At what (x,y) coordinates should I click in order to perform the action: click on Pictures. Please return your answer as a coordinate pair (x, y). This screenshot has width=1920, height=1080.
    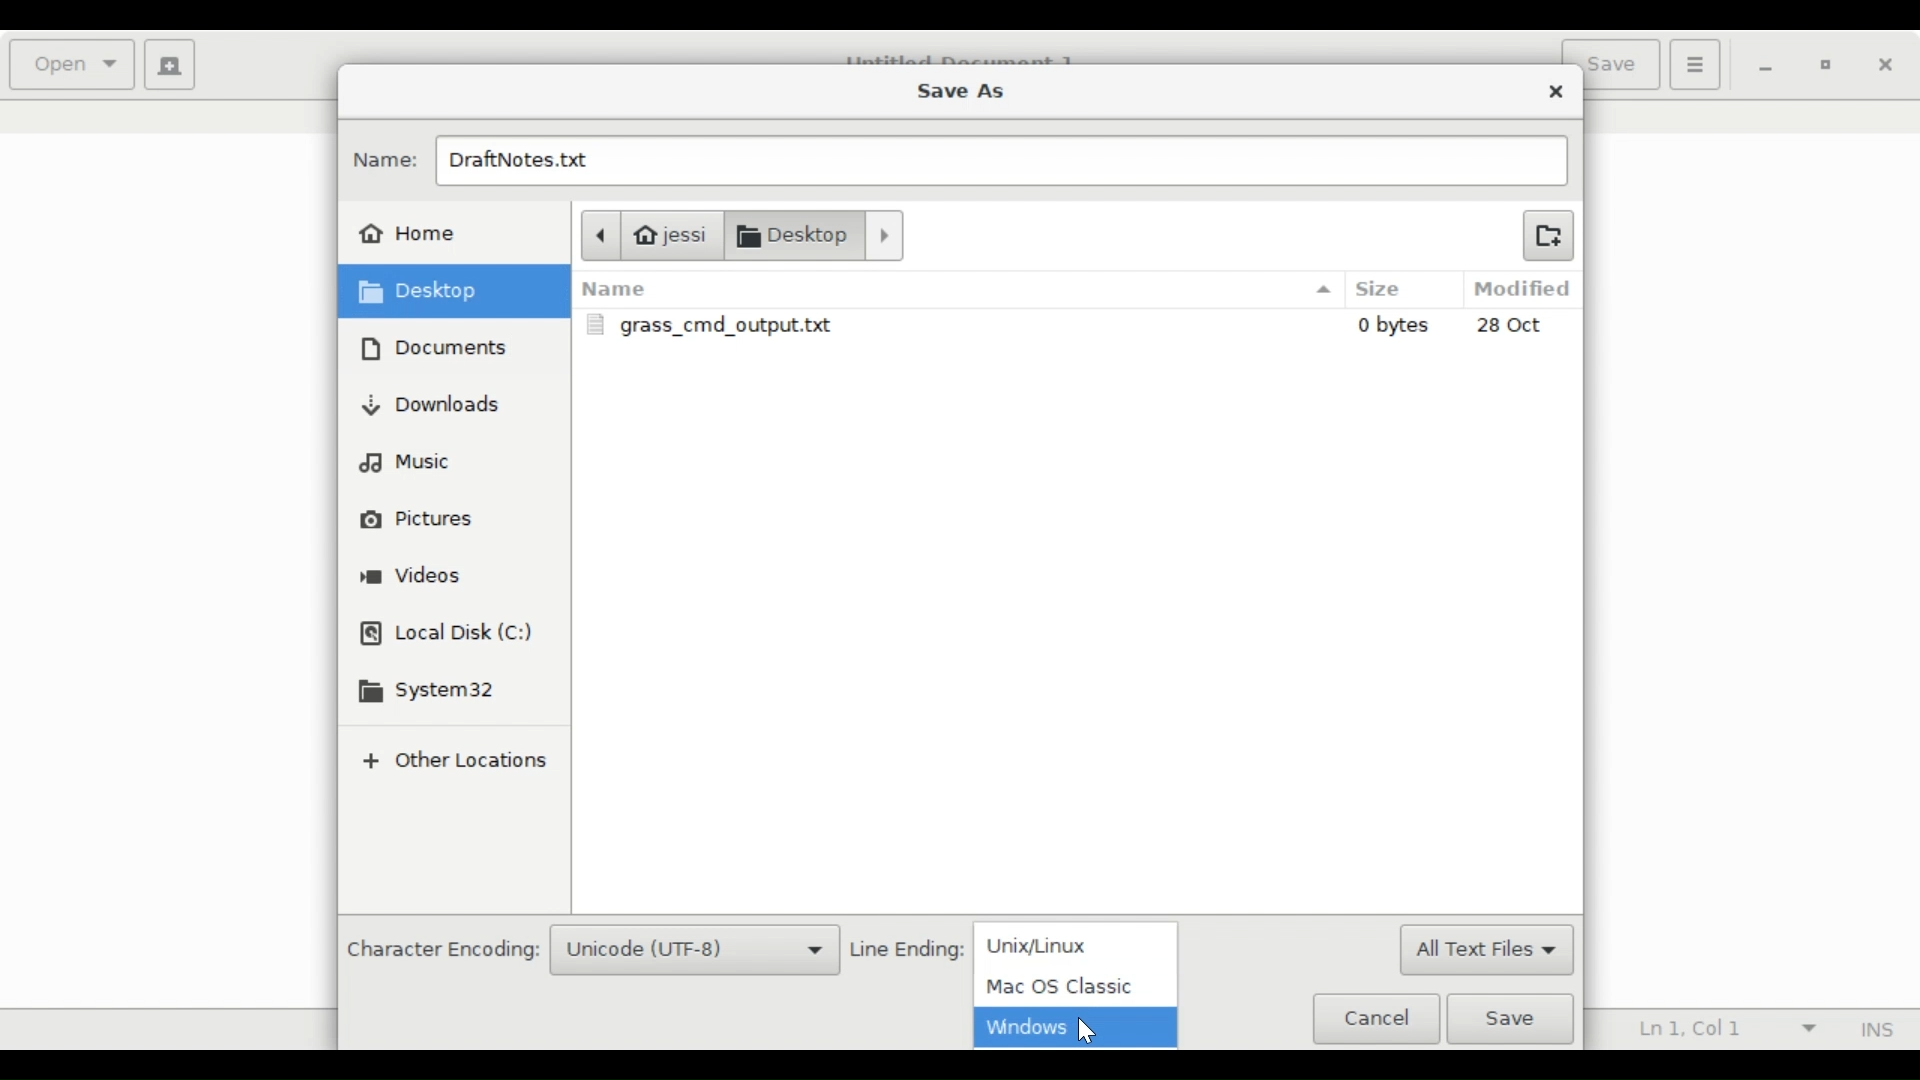
    Looking at the image, I should click on (418, 520).